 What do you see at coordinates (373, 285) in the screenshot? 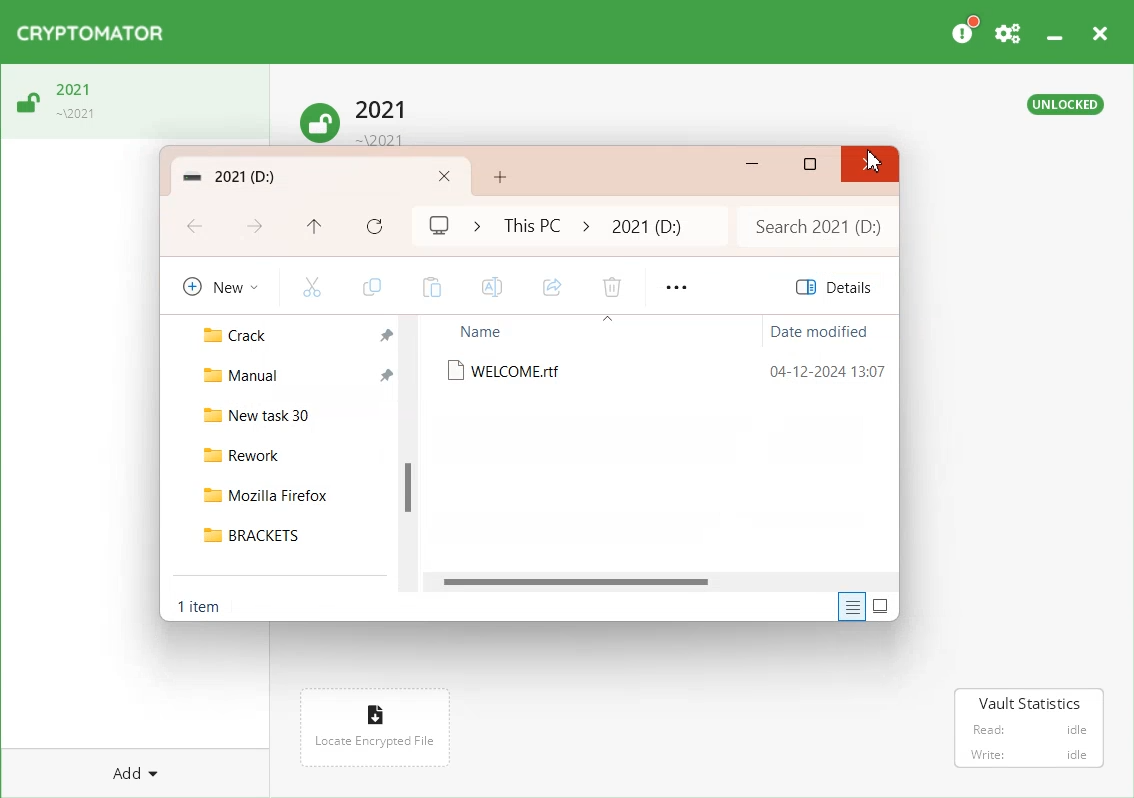
I see `Copy` at bounding box center [373, 285].